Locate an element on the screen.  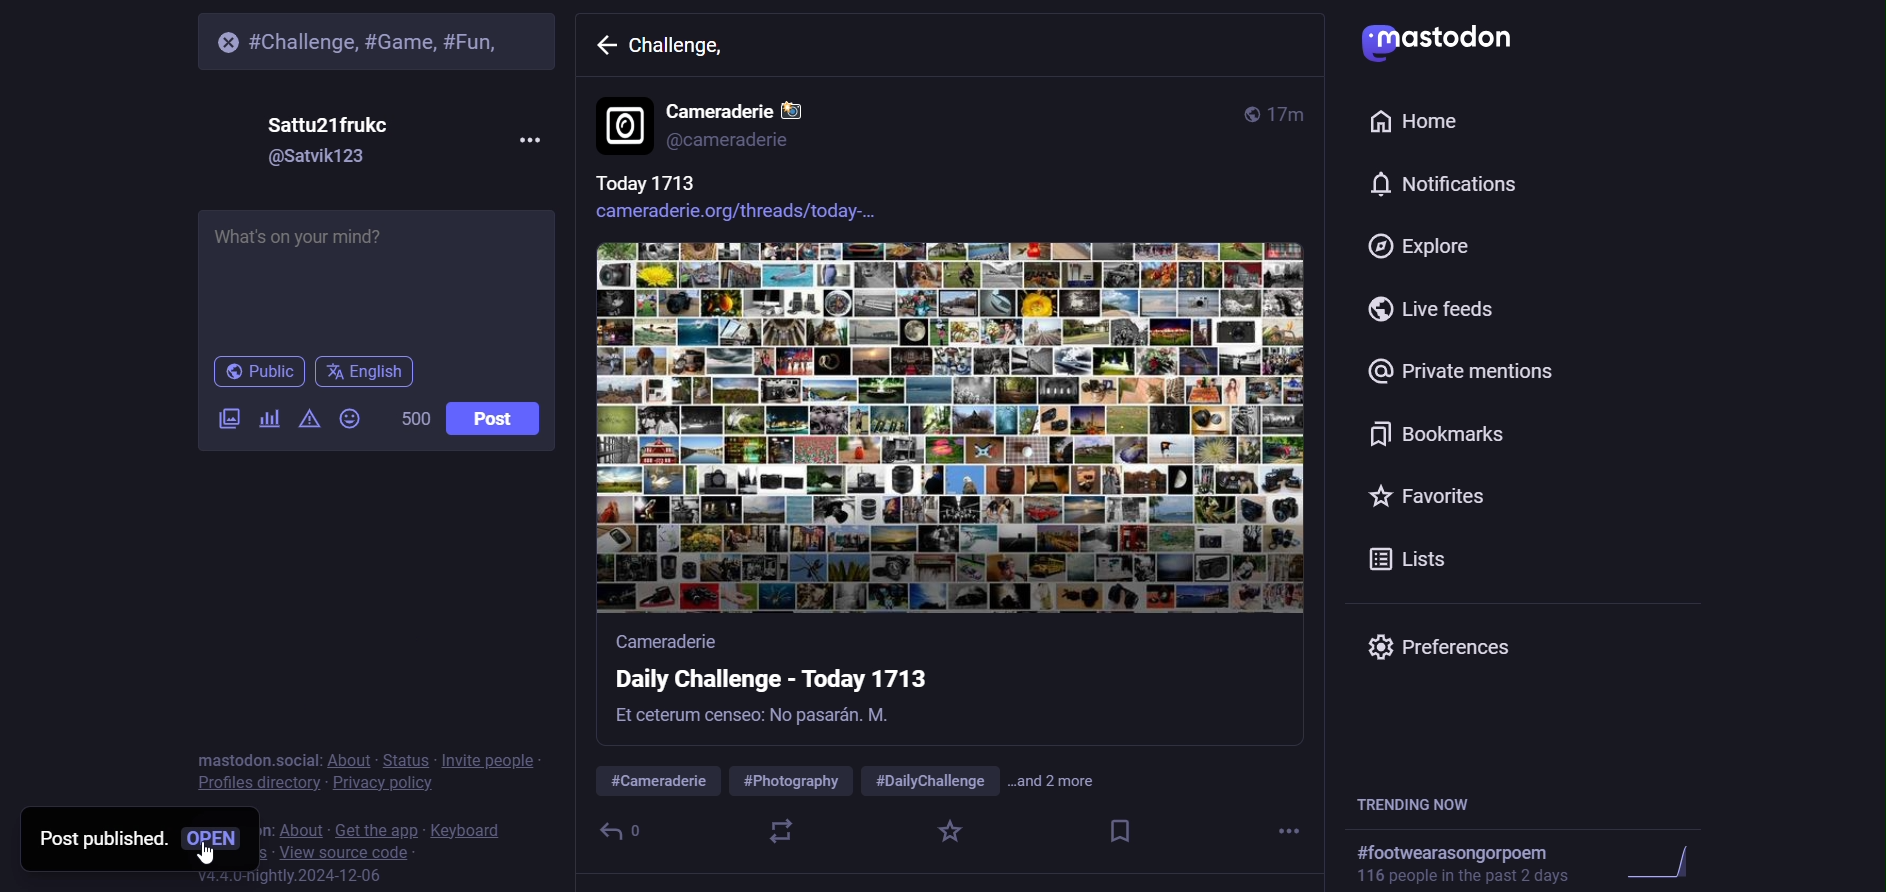
#Challenge, #Game, #Fun, is located at coordinates (385, 39).